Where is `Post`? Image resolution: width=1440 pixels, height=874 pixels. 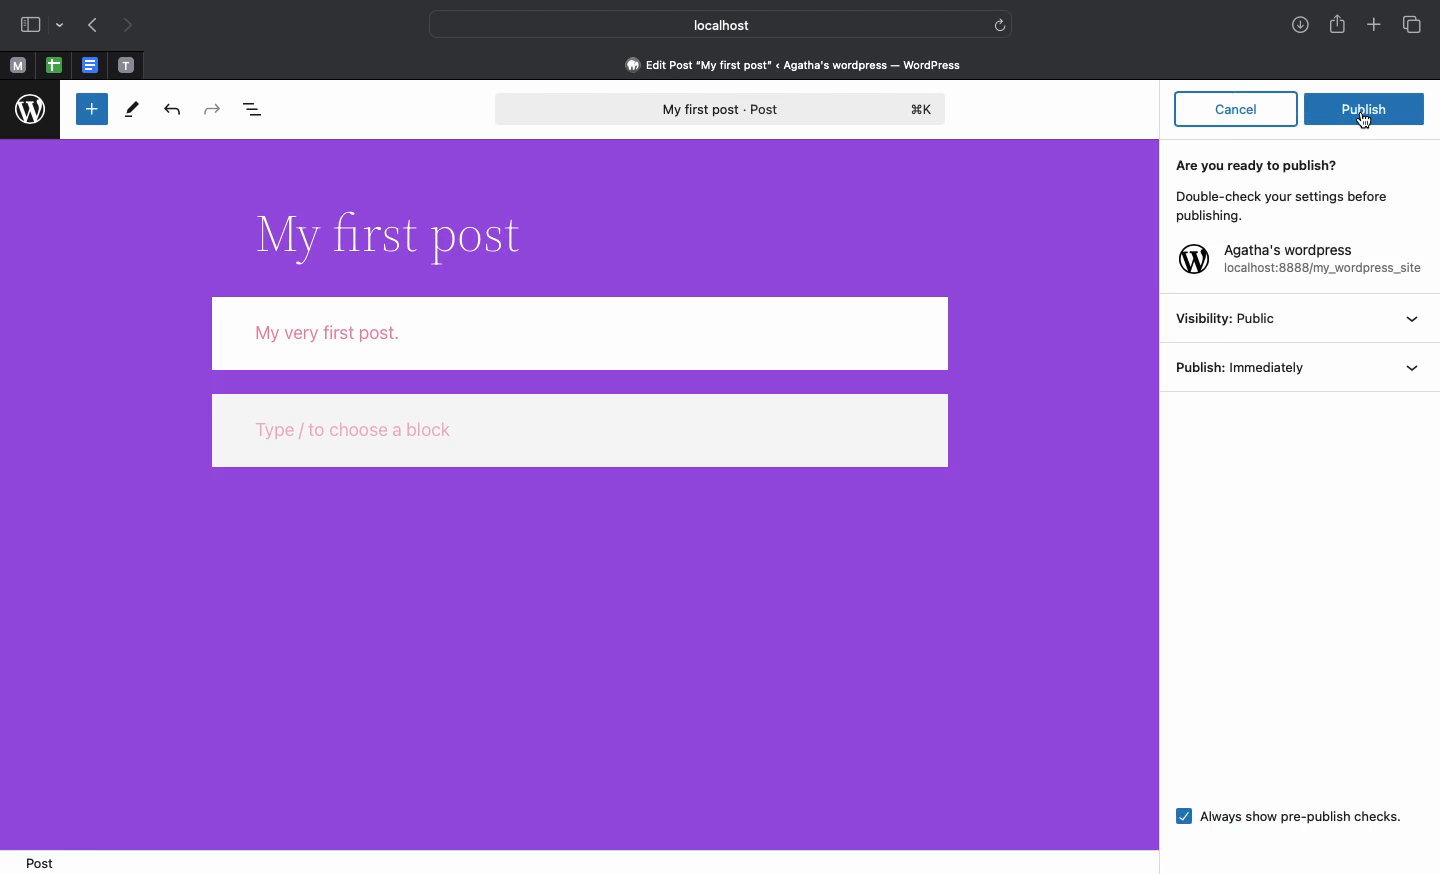
Post is located at coordinates (49, 864).